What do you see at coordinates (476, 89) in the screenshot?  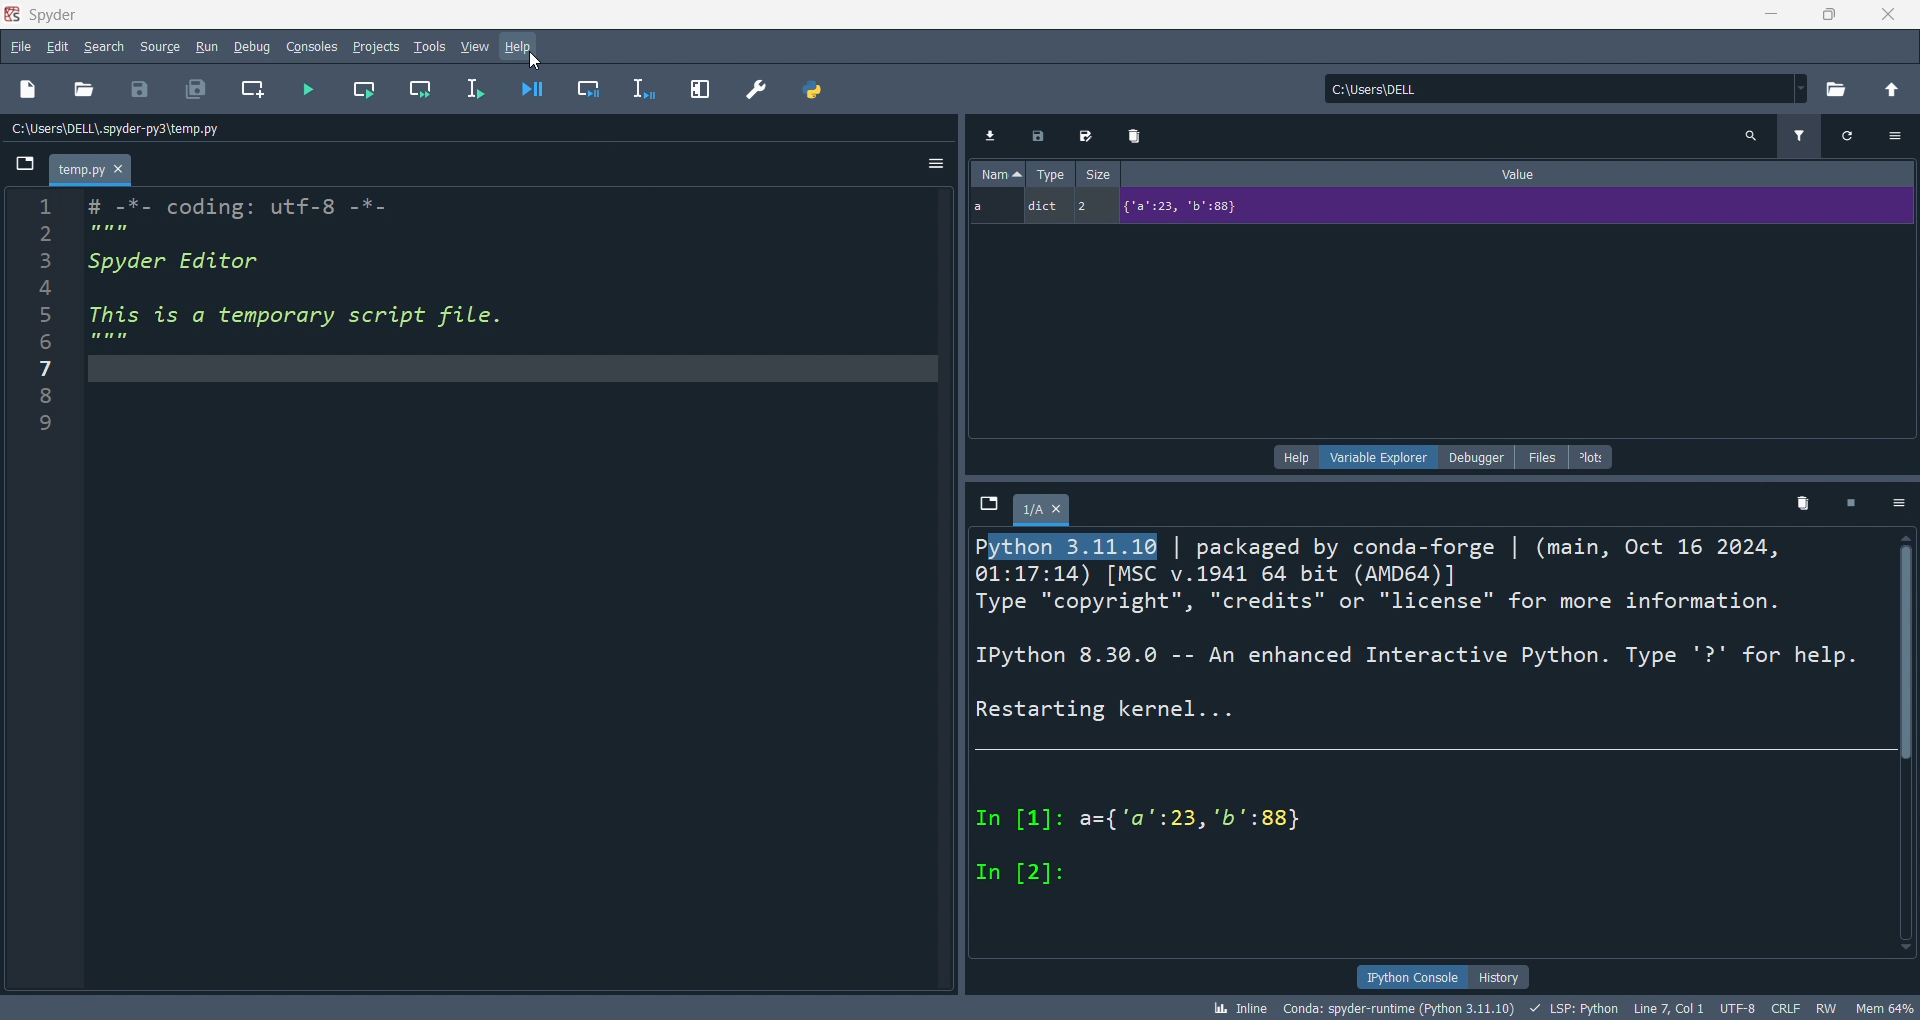 I see `run line` at bounding box center [476, 89].